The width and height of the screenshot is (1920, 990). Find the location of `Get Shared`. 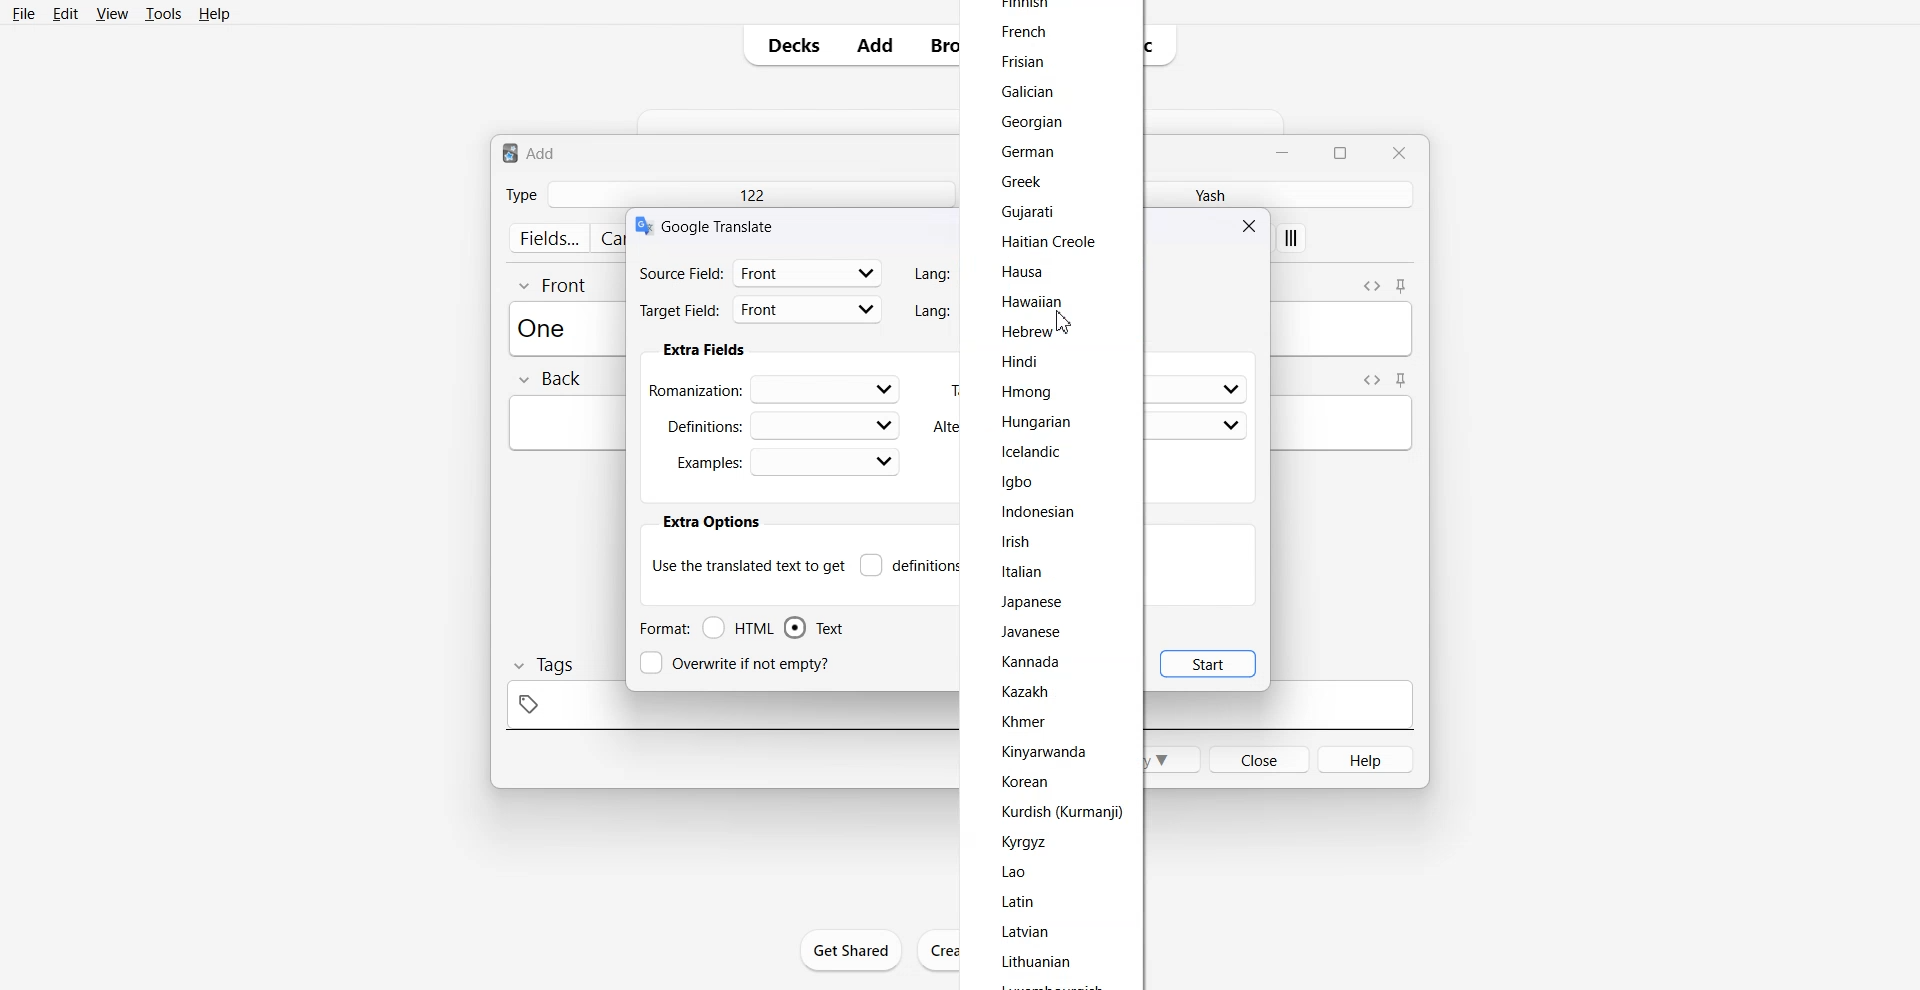

Get Shared is located at coordinates (852, 950).